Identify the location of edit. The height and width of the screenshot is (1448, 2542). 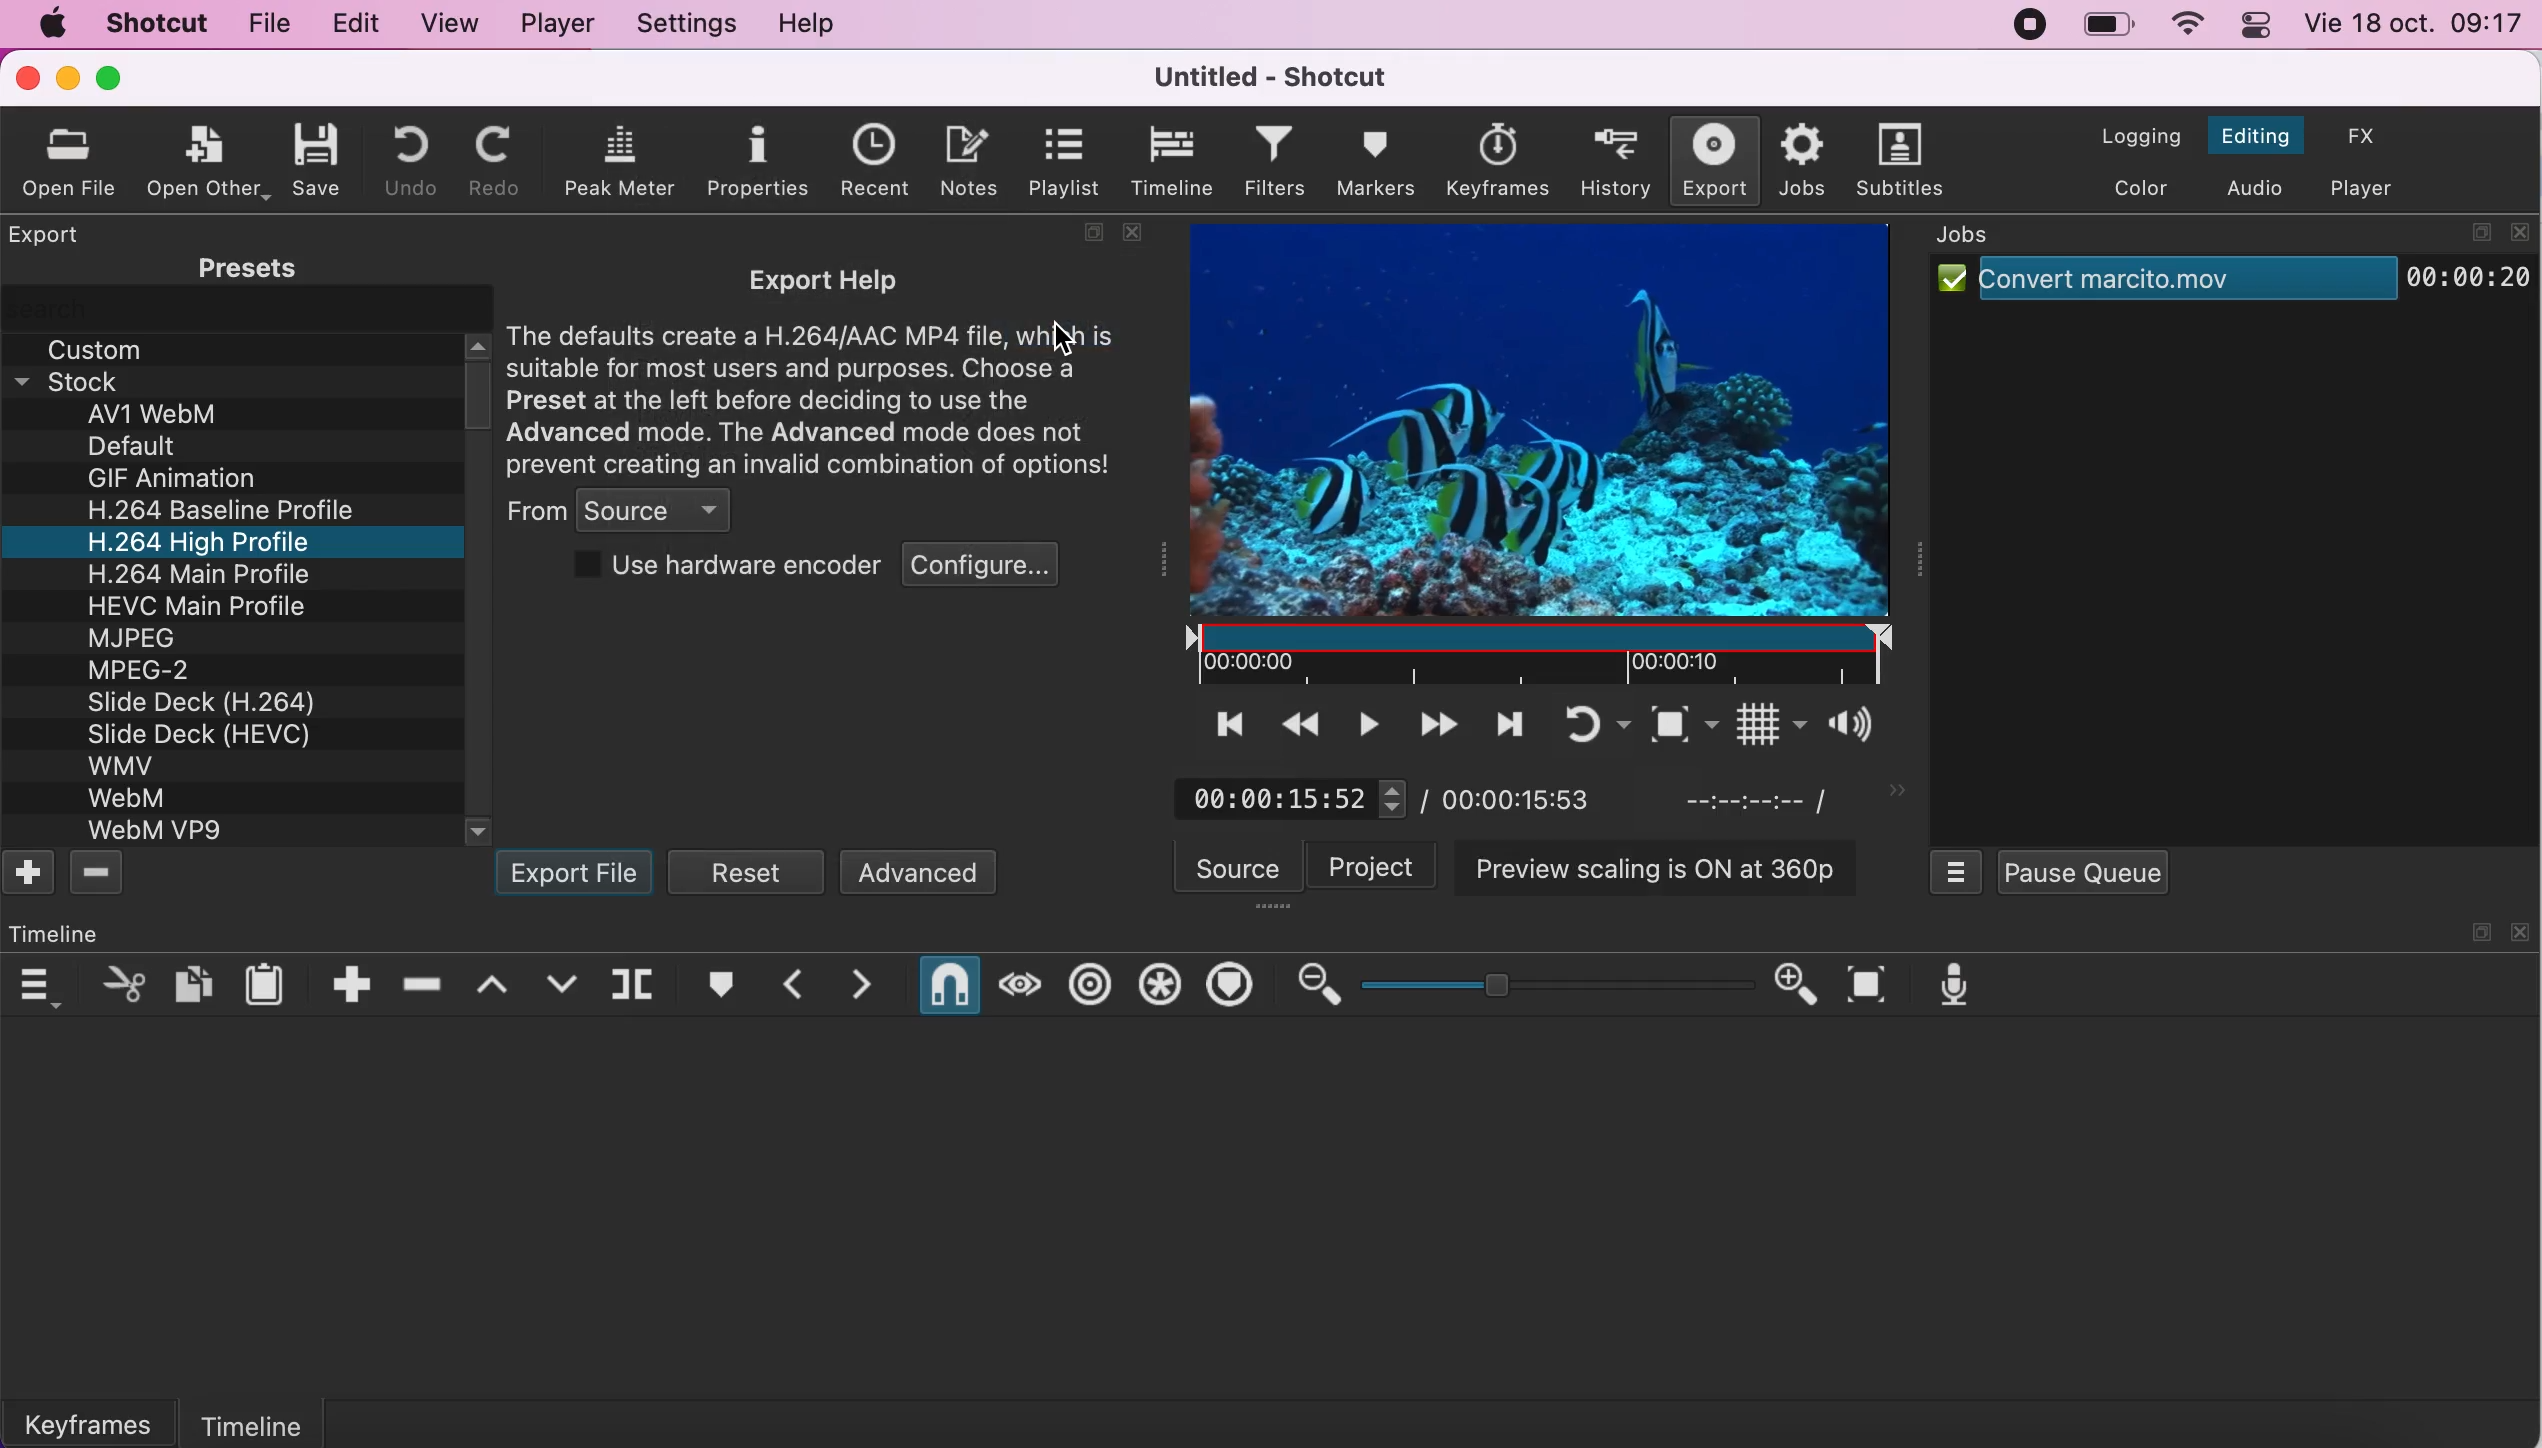
(351, 21).